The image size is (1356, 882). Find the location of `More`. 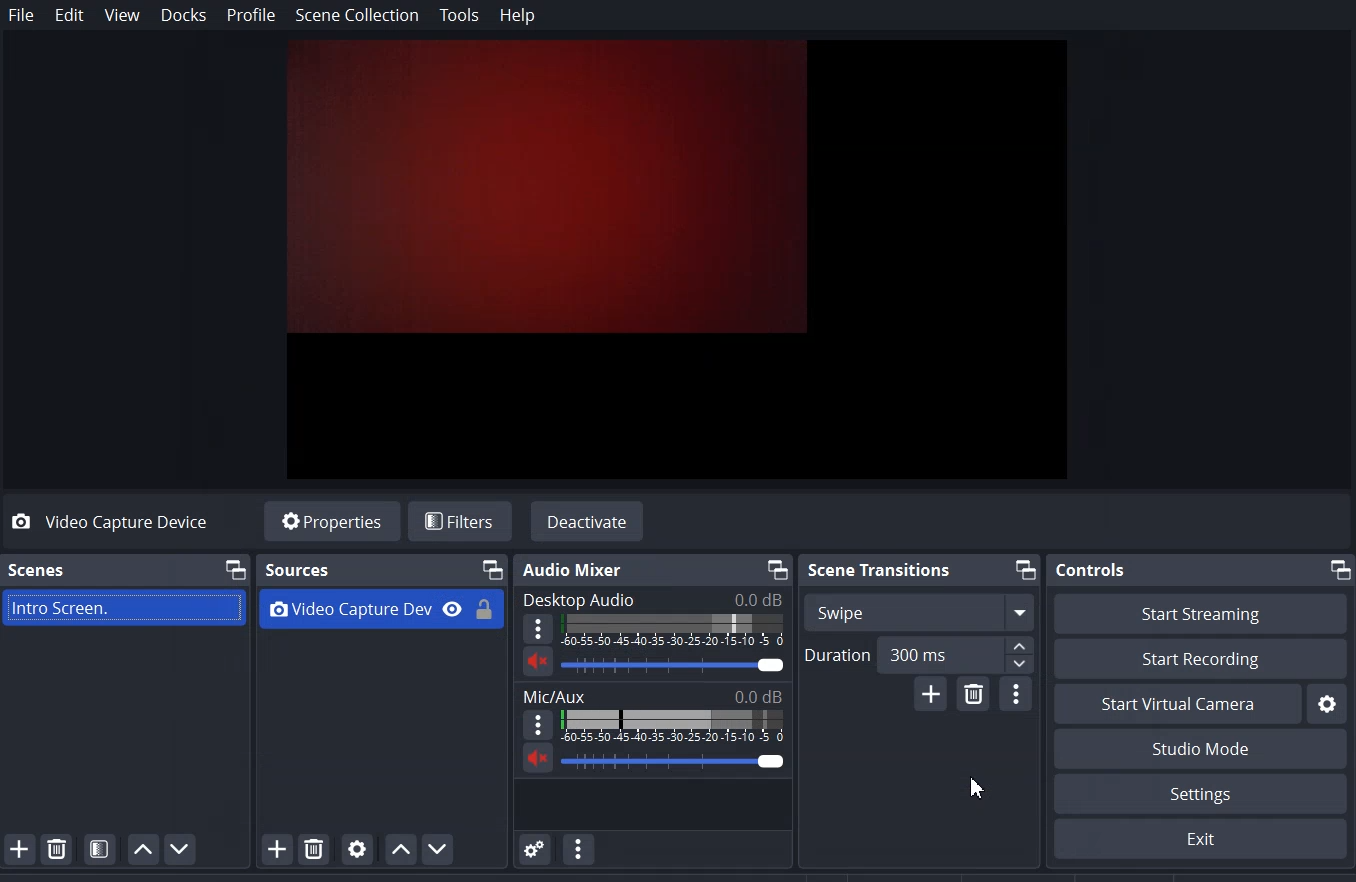

More is located at coordinates (541, 629).